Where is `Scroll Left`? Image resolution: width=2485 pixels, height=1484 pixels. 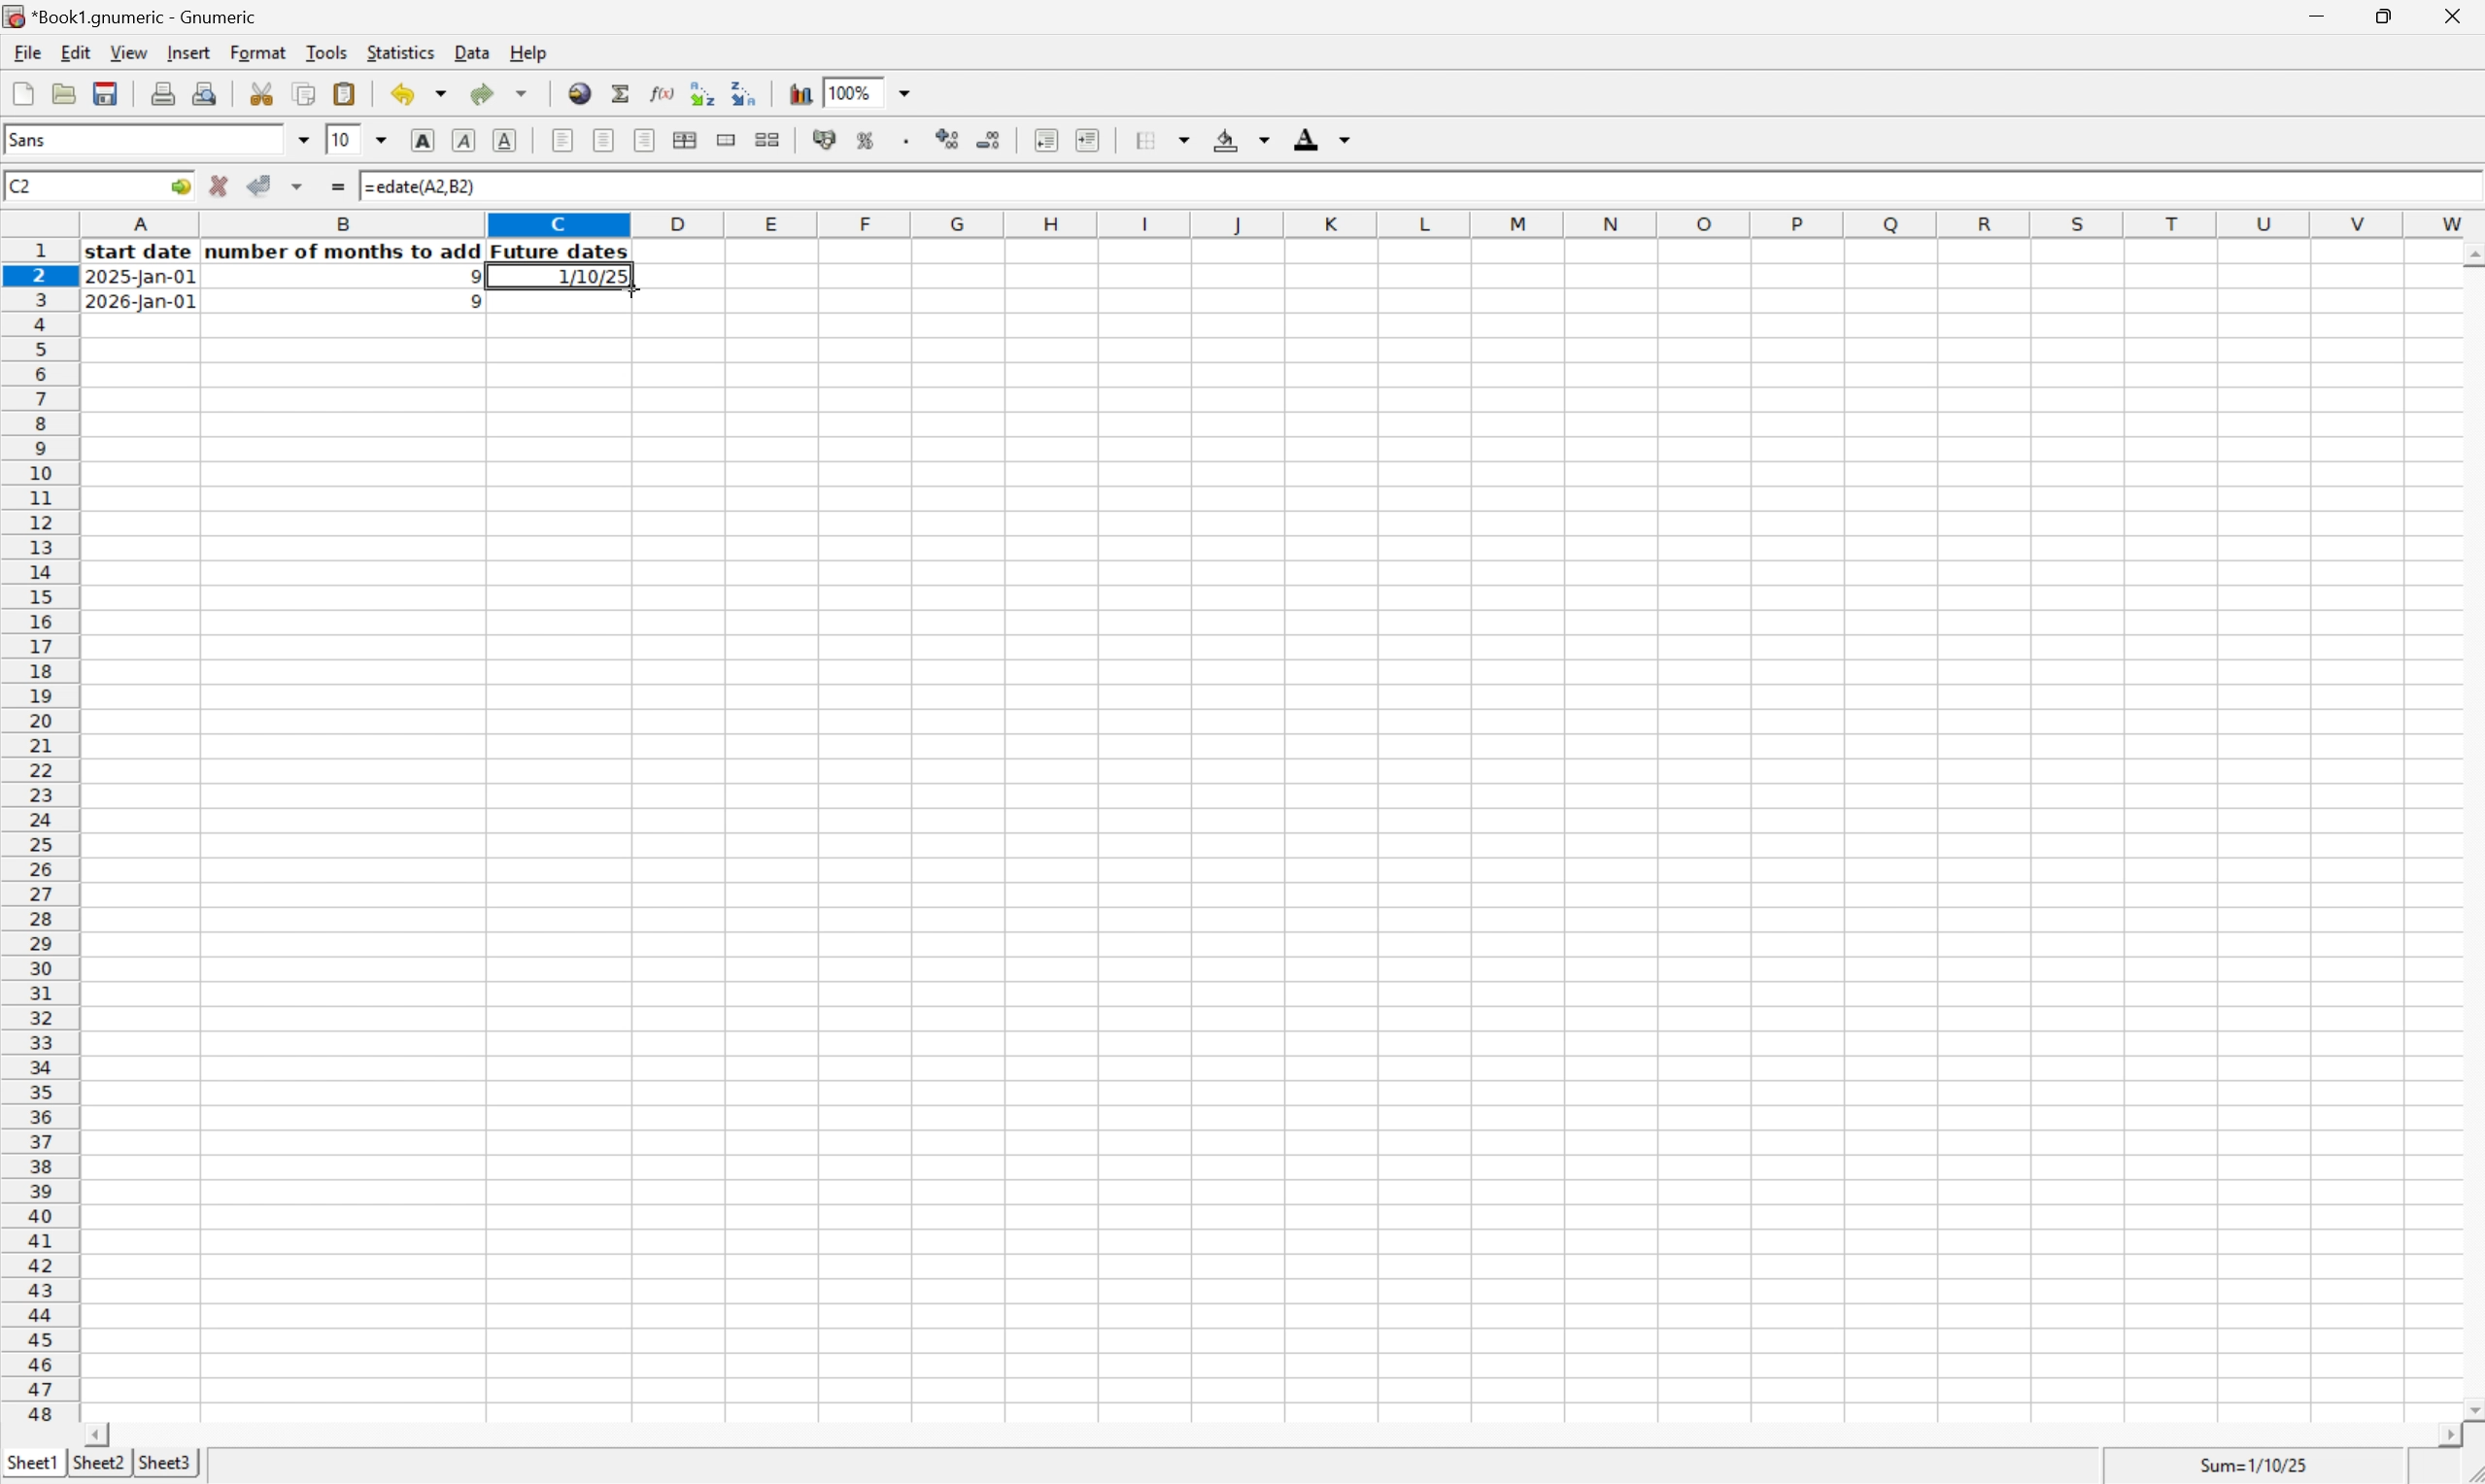
Scroll Left is located at coordinates (101, 1433).